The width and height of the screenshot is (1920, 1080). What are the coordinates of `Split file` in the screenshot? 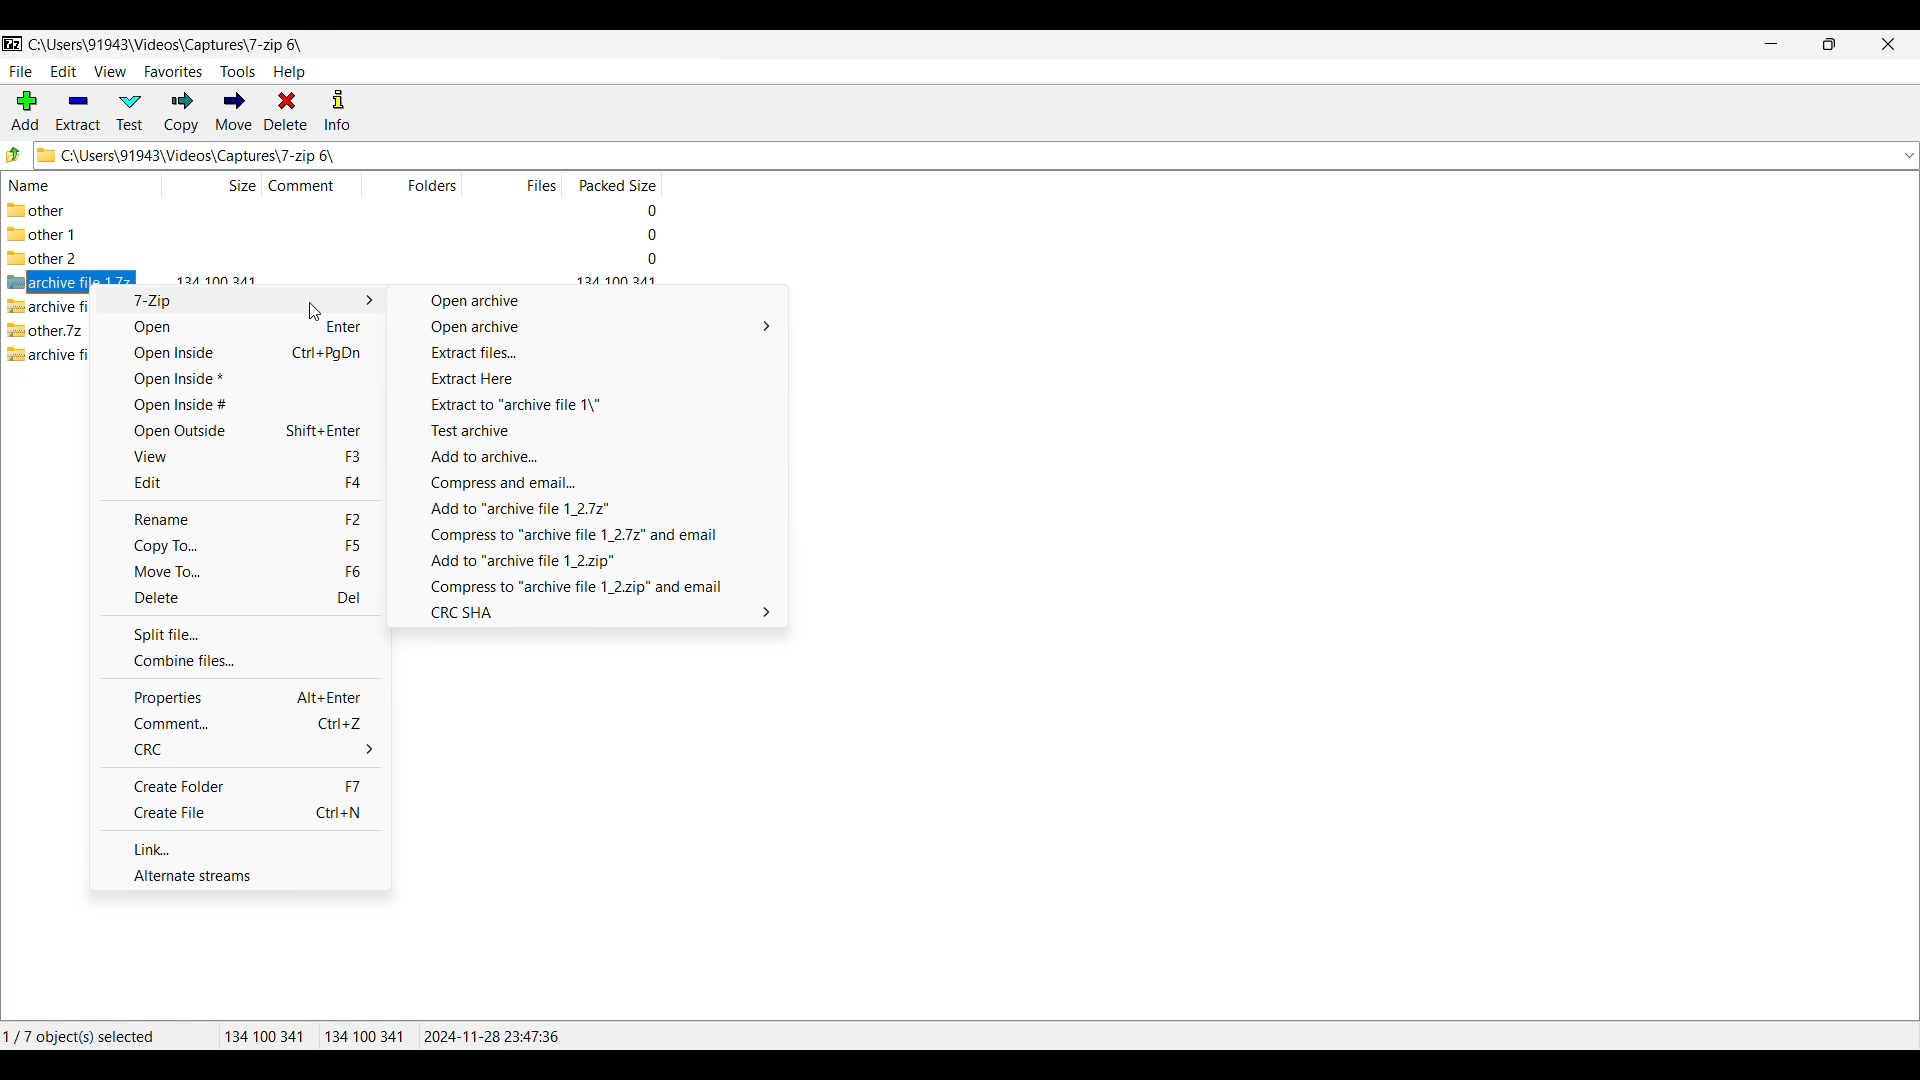 It's located at (239, 635).